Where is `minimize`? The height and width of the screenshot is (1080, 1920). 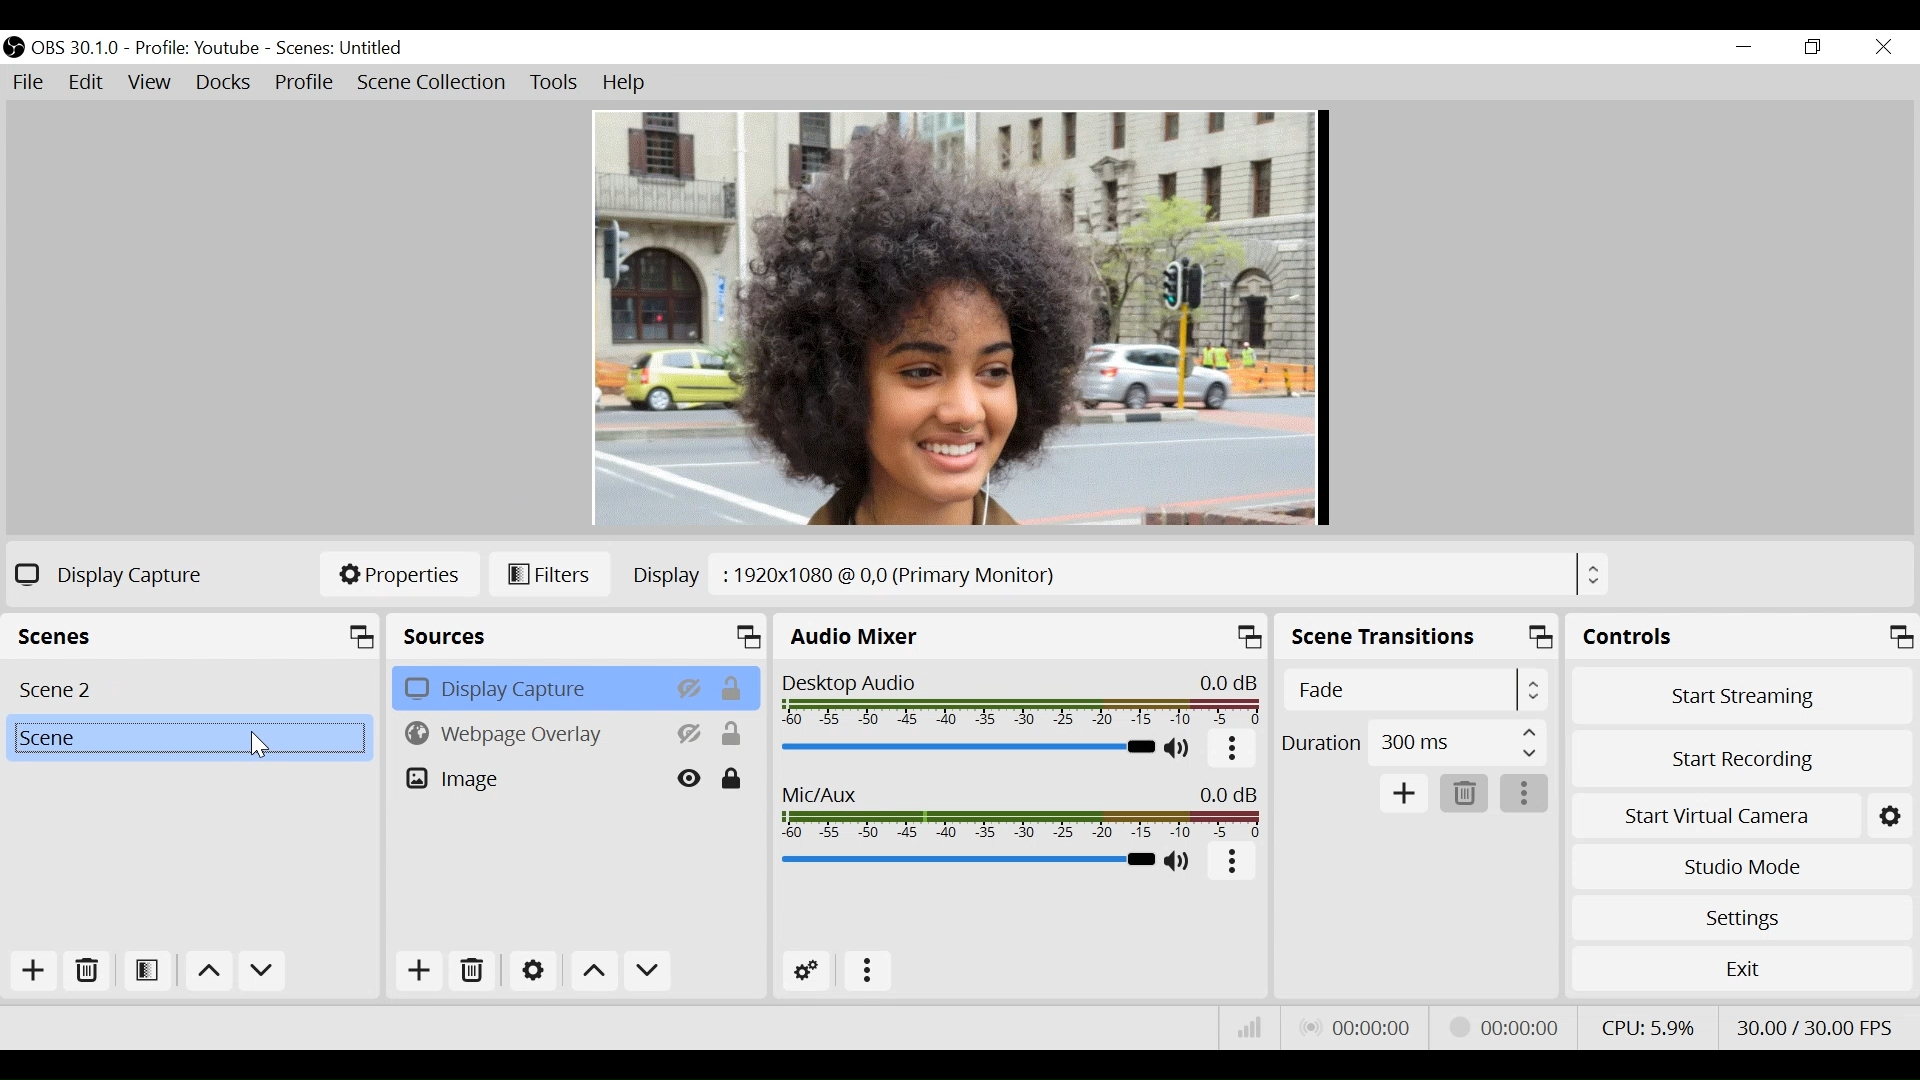 minimize is located at coordinates (1742, 46).